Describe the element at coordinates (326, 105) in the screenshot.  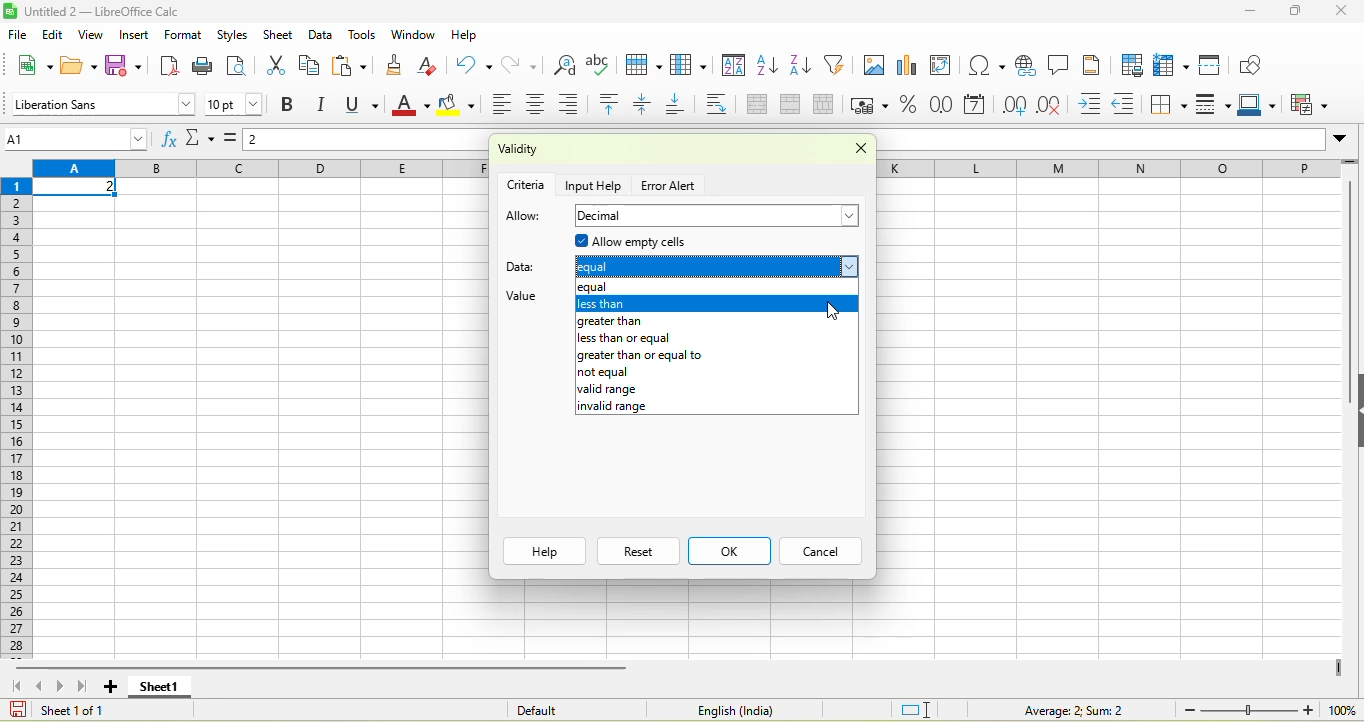
I see `italics` at that location.